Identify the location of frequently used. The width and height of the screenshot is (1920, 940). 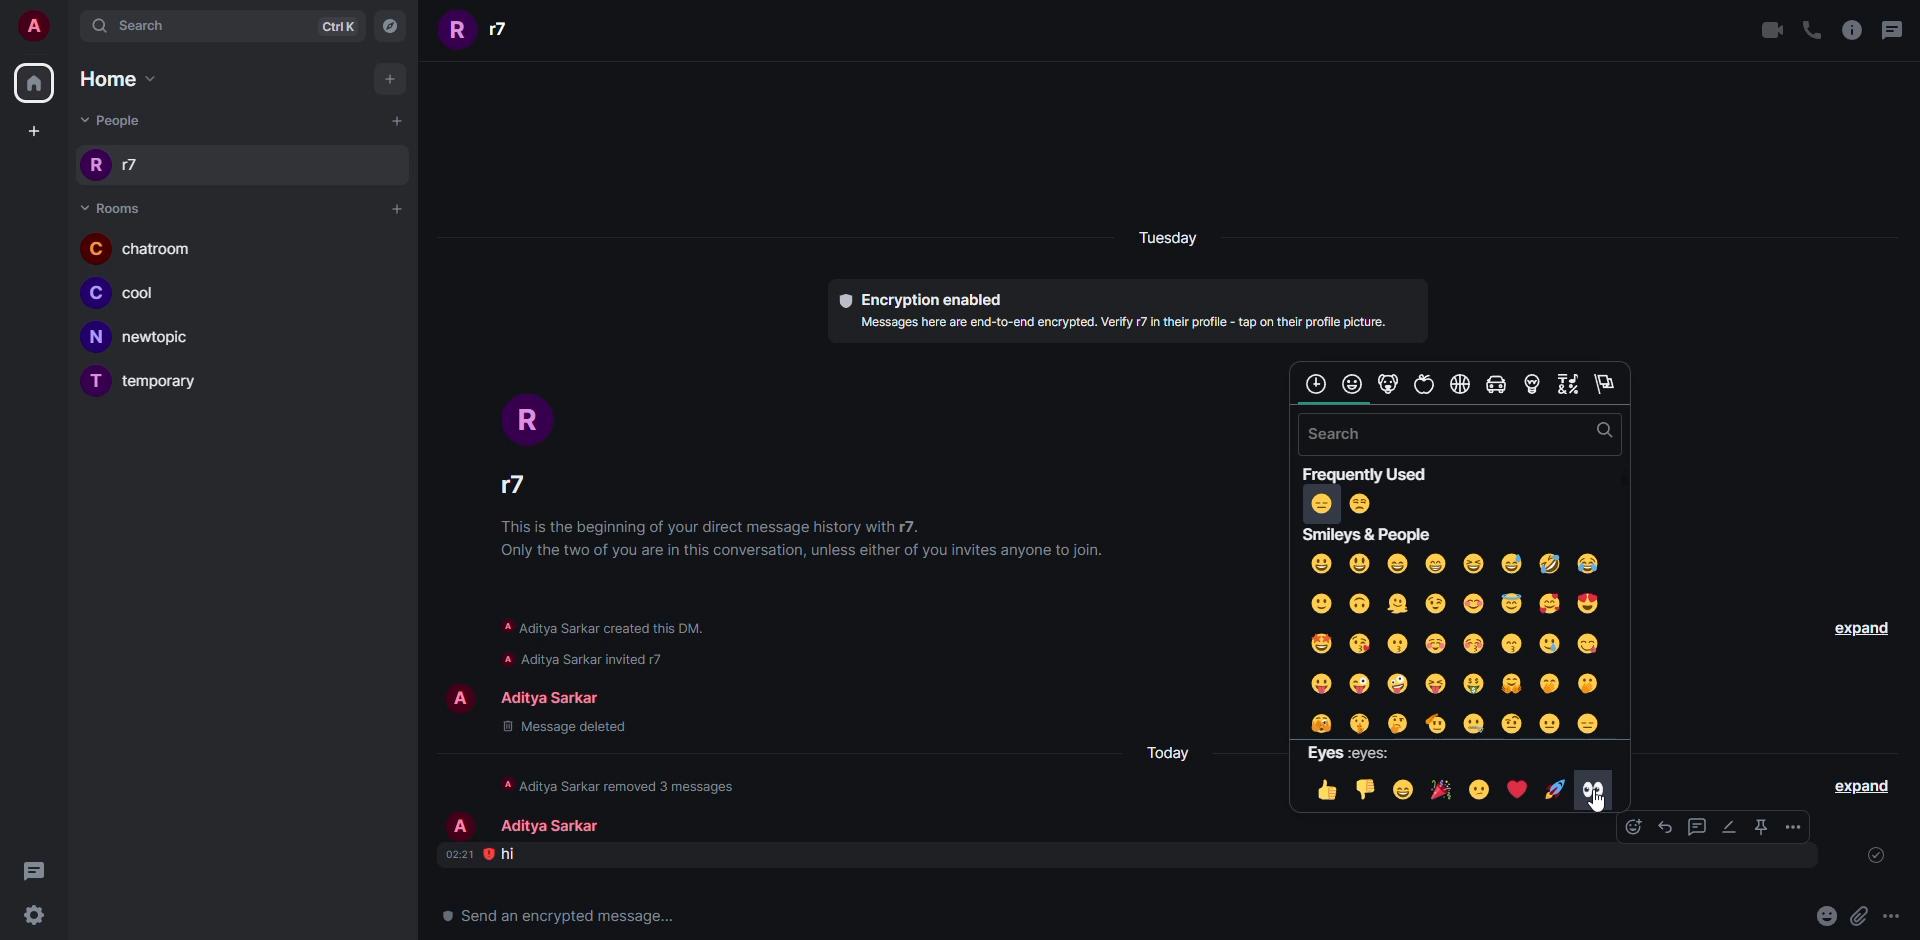
(1370, 474).